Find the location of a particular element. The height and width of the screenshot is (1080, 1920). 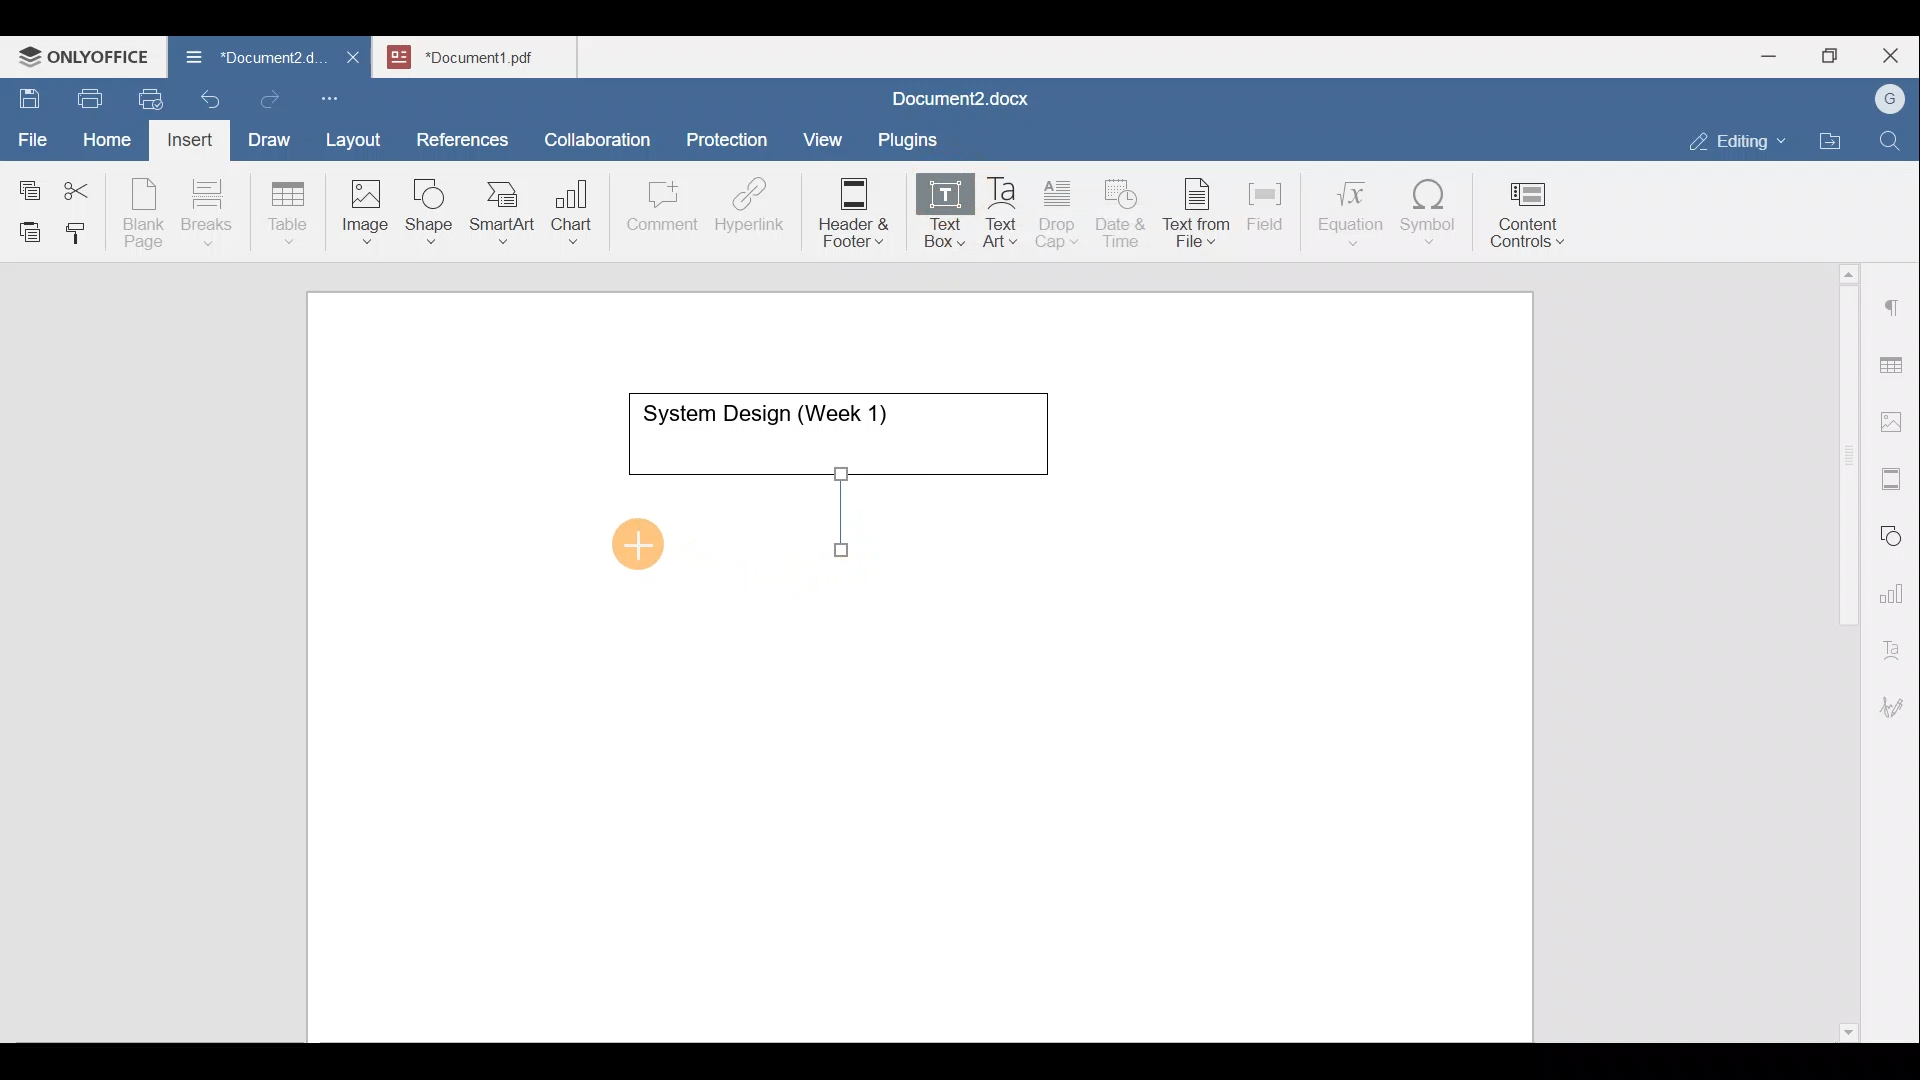

Equation is located at coordinates (1355, 212).